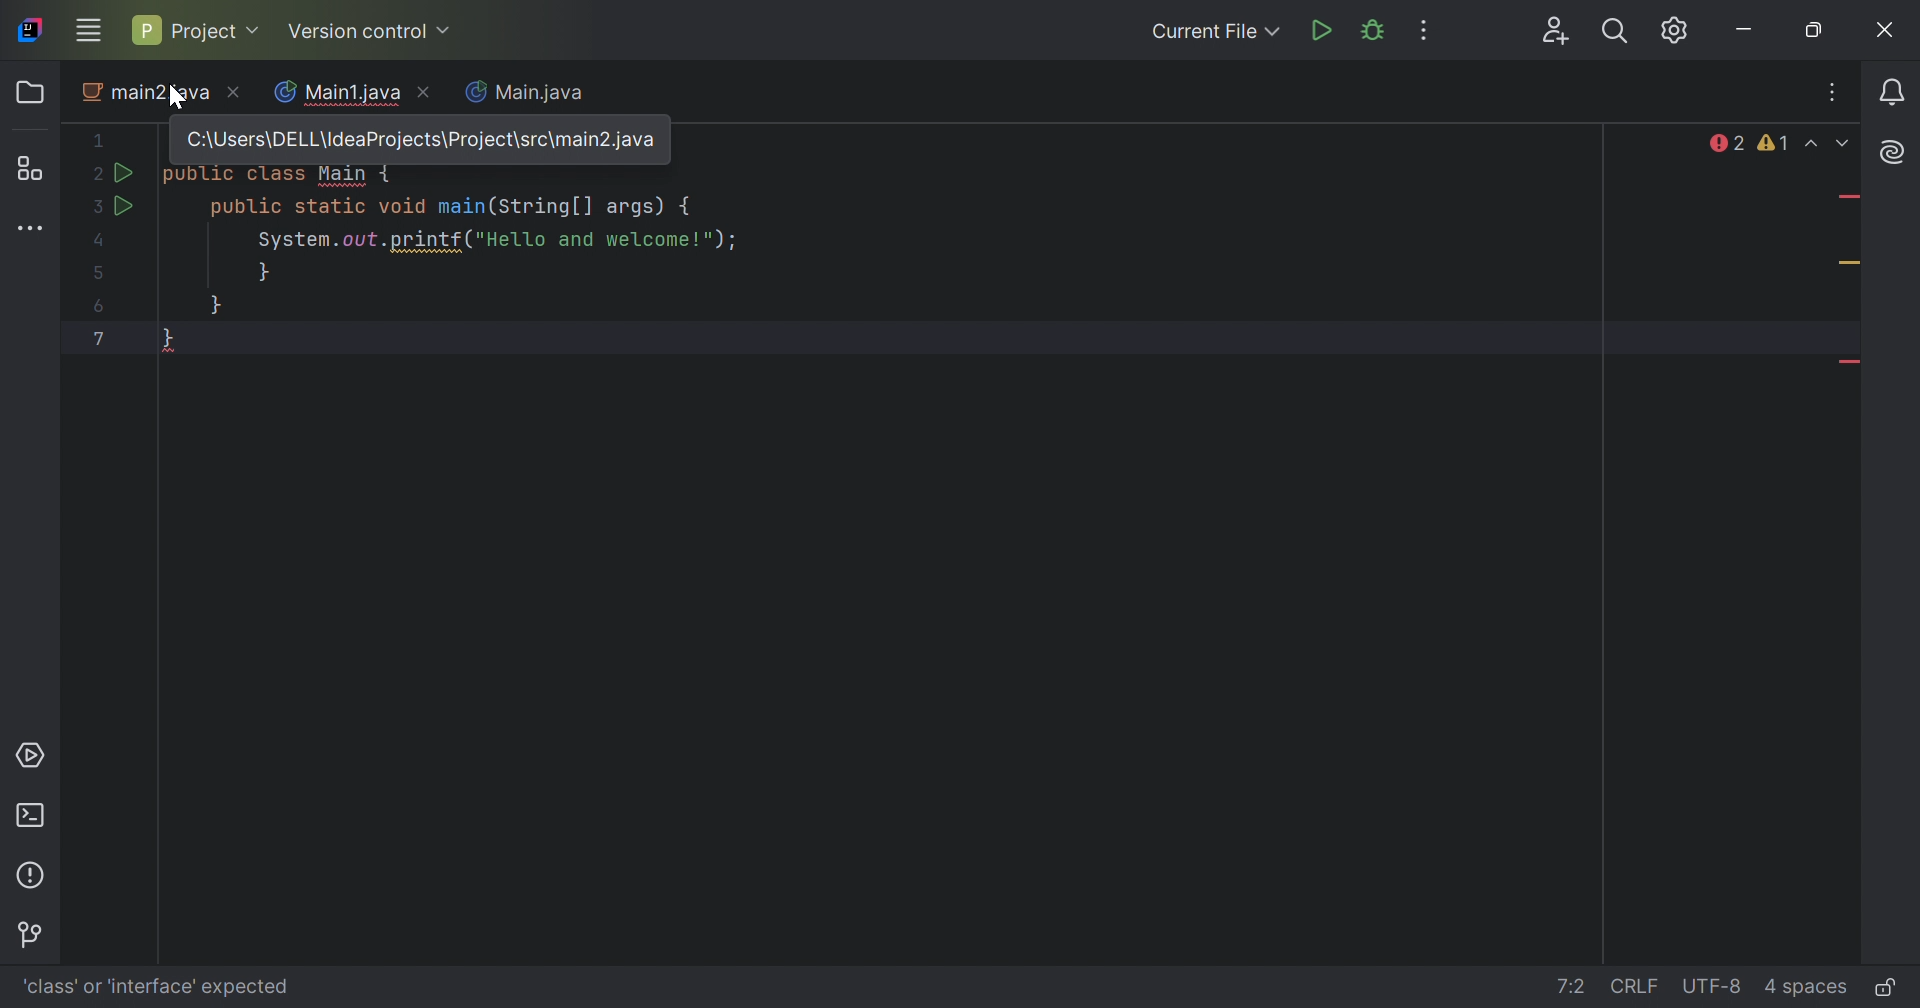 This screenshot has width=1920, height=1008. Describe the element at coordinates (125, 174) in the screenshot. I see `Run` at that location.